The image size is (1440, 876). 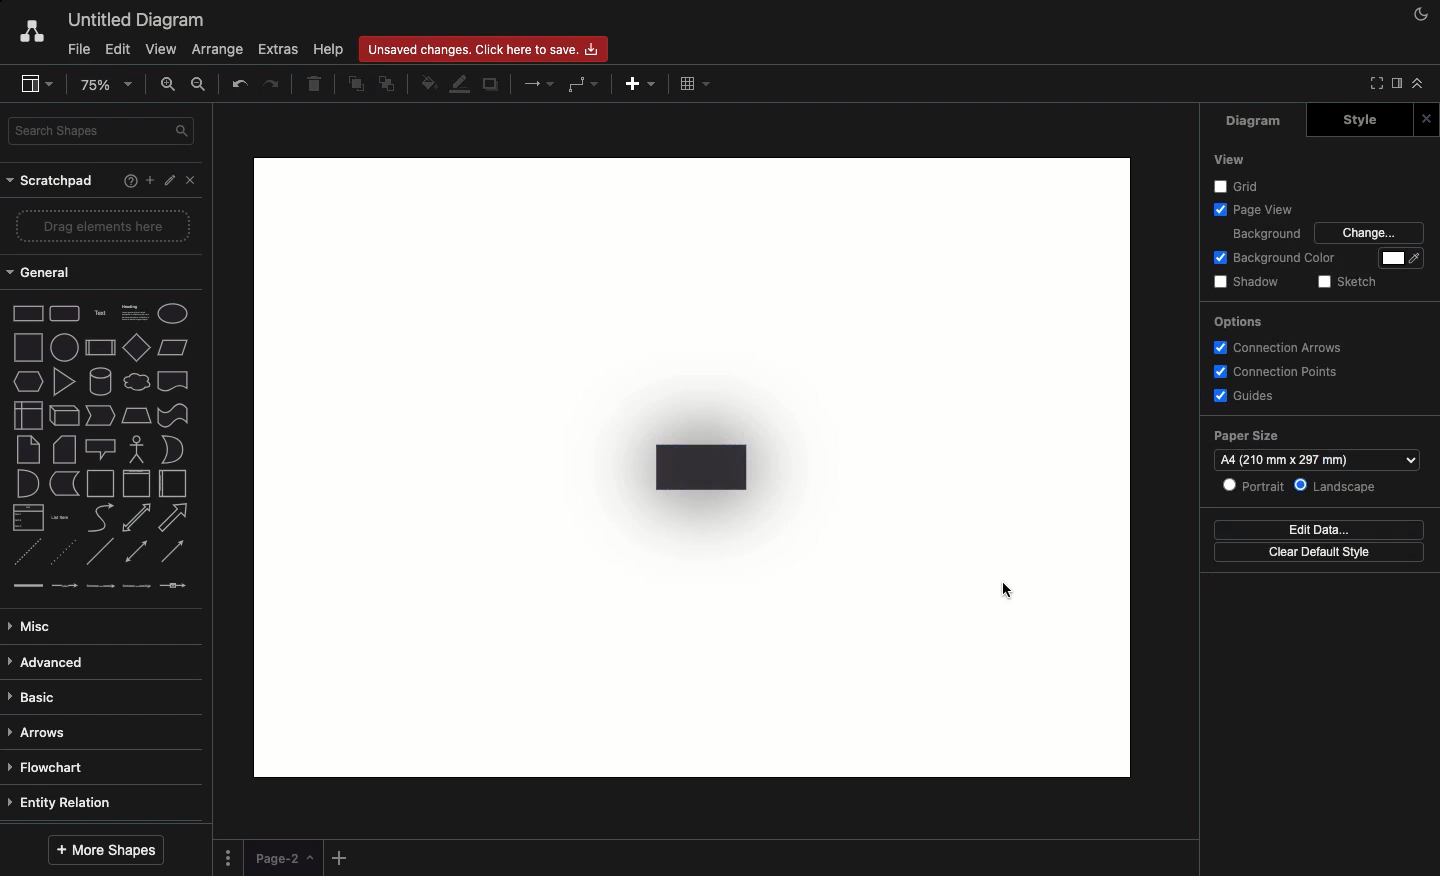 What do you see at coordinates (49, 184) in the screenshot?
I see `Scratchpad` at bounding box center [49, 184].